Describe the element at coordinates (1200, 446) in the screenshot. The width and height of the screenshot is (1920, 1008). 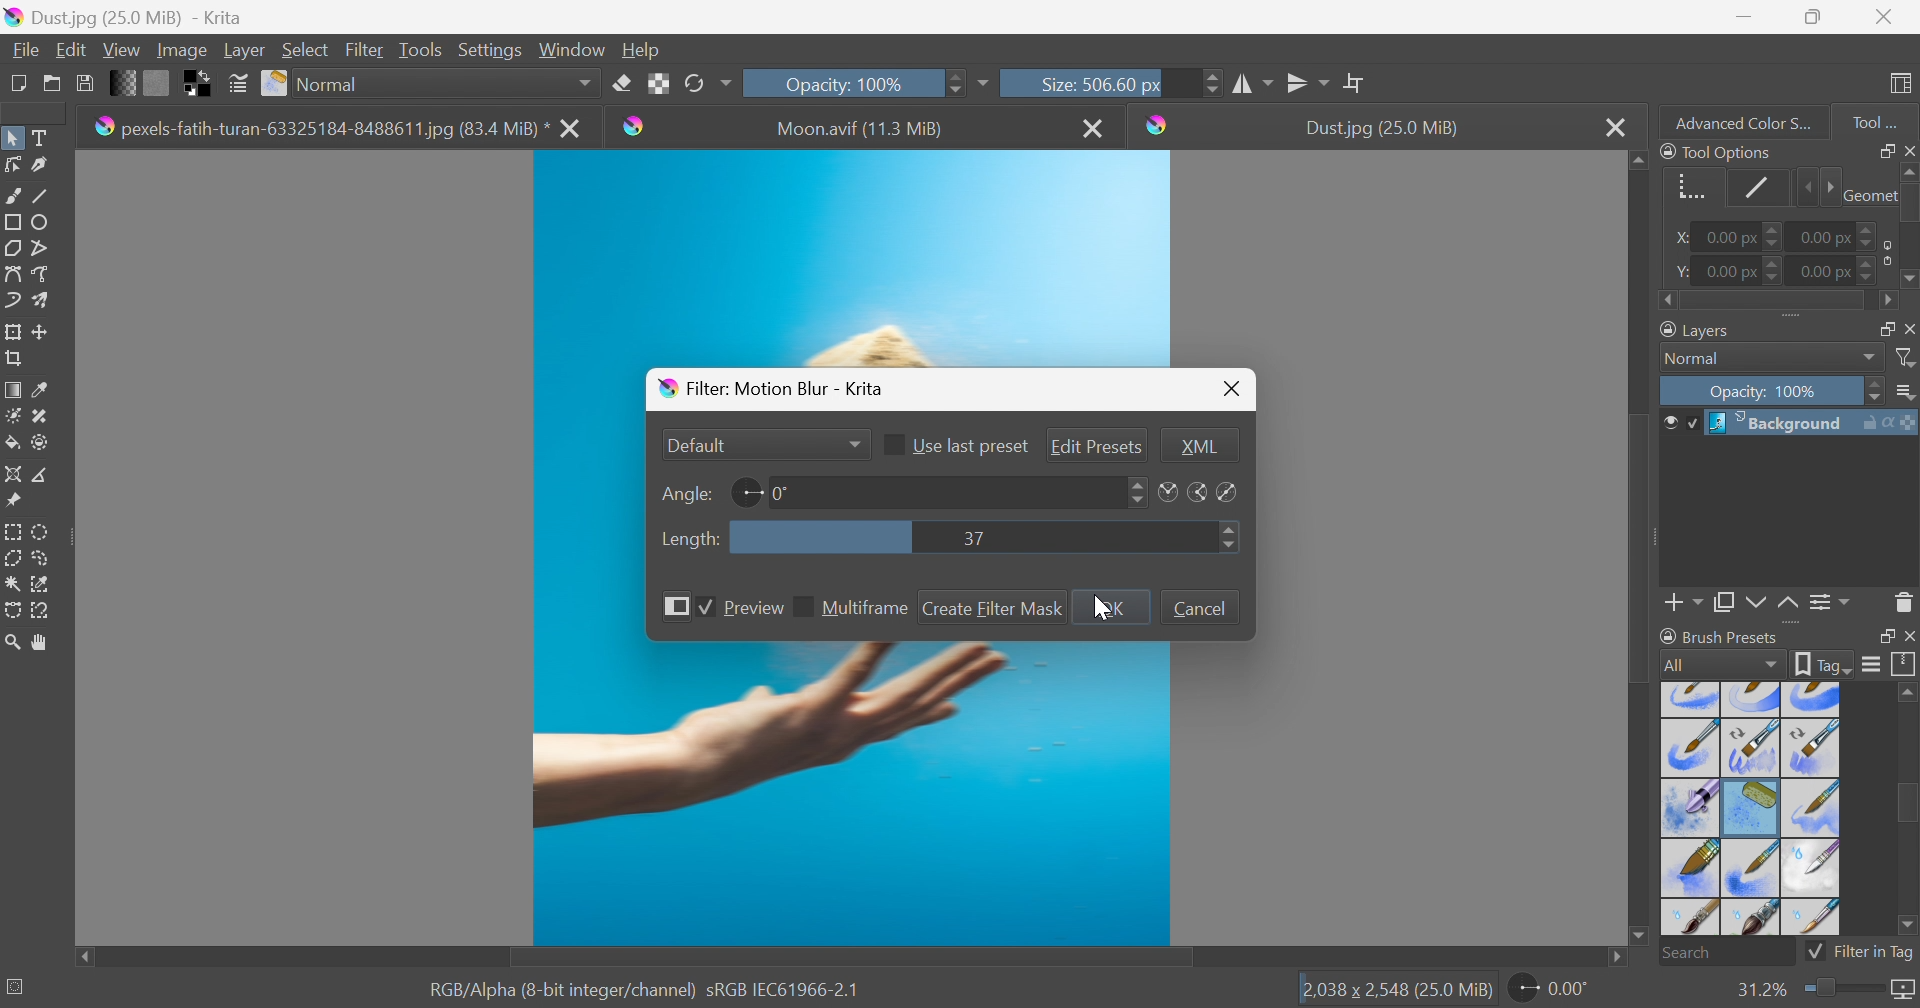
I see `XML` at that location.